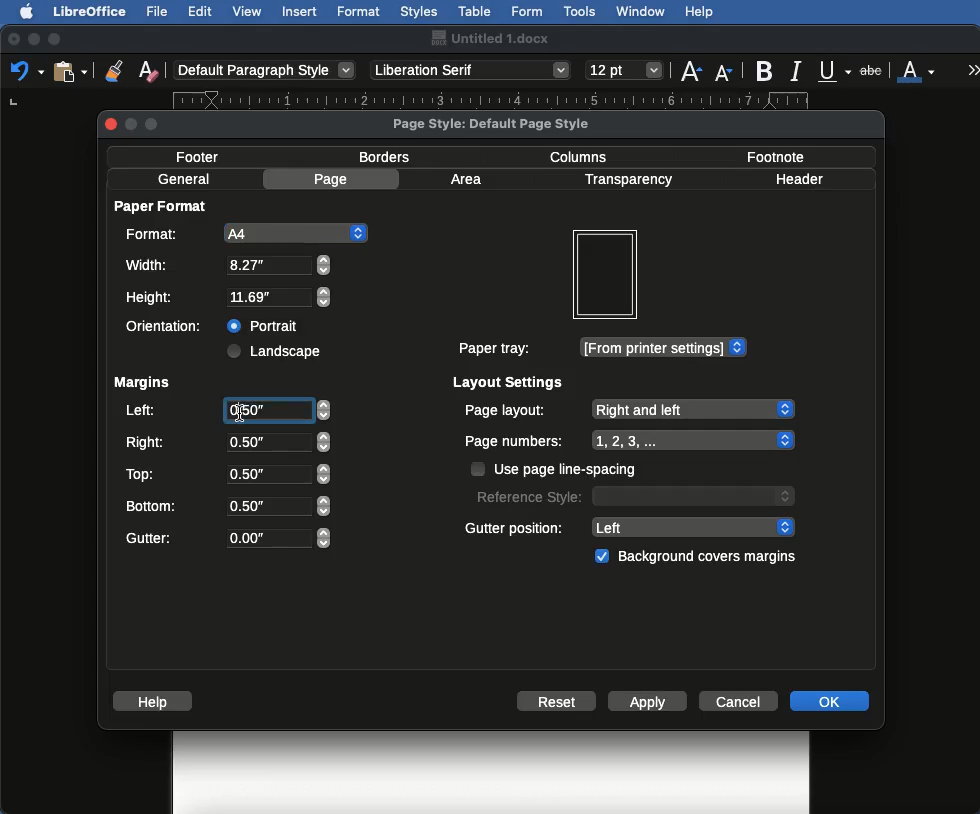  Describe the element at coordinates (33, 39) in the screenshot. I see `Minimize` at that location.